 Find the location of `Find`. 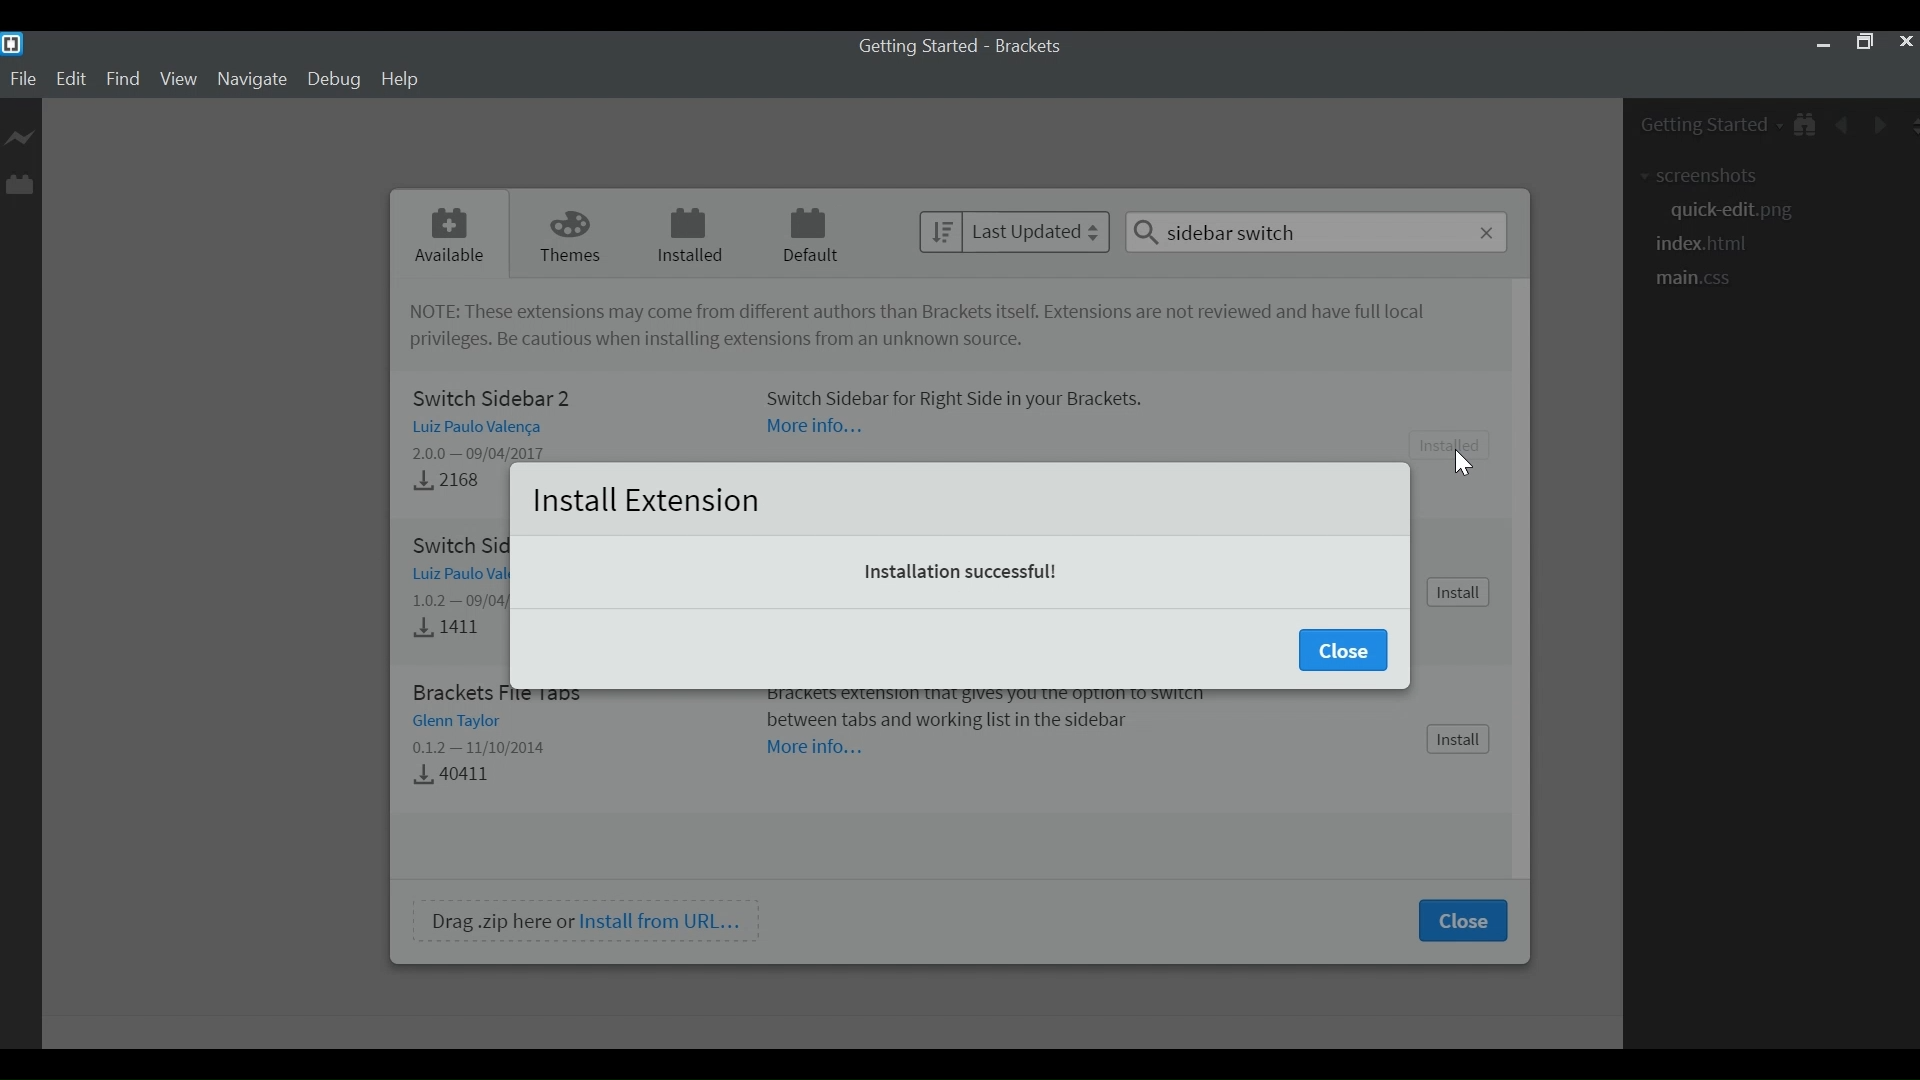

Find is located at coordinates (123, 80).